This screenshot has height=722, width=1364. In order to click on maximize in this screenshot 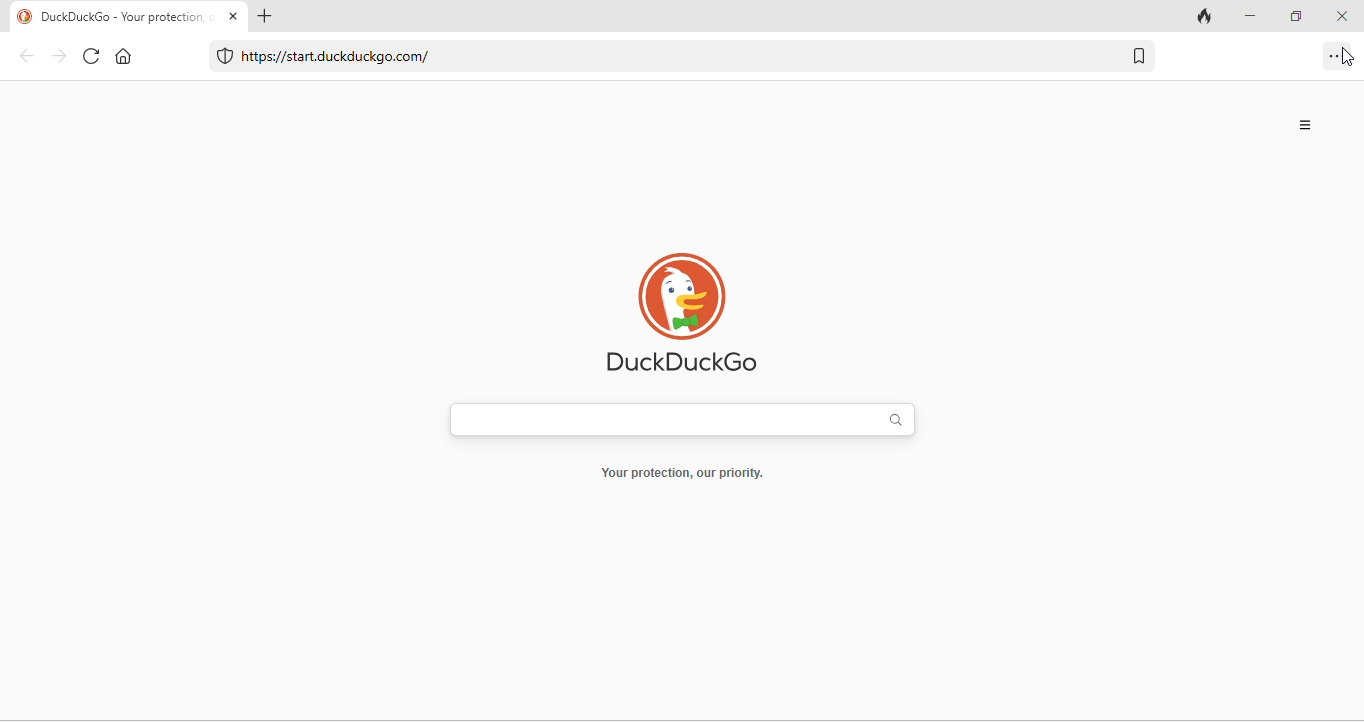, I will do `click(1298, 18)`.